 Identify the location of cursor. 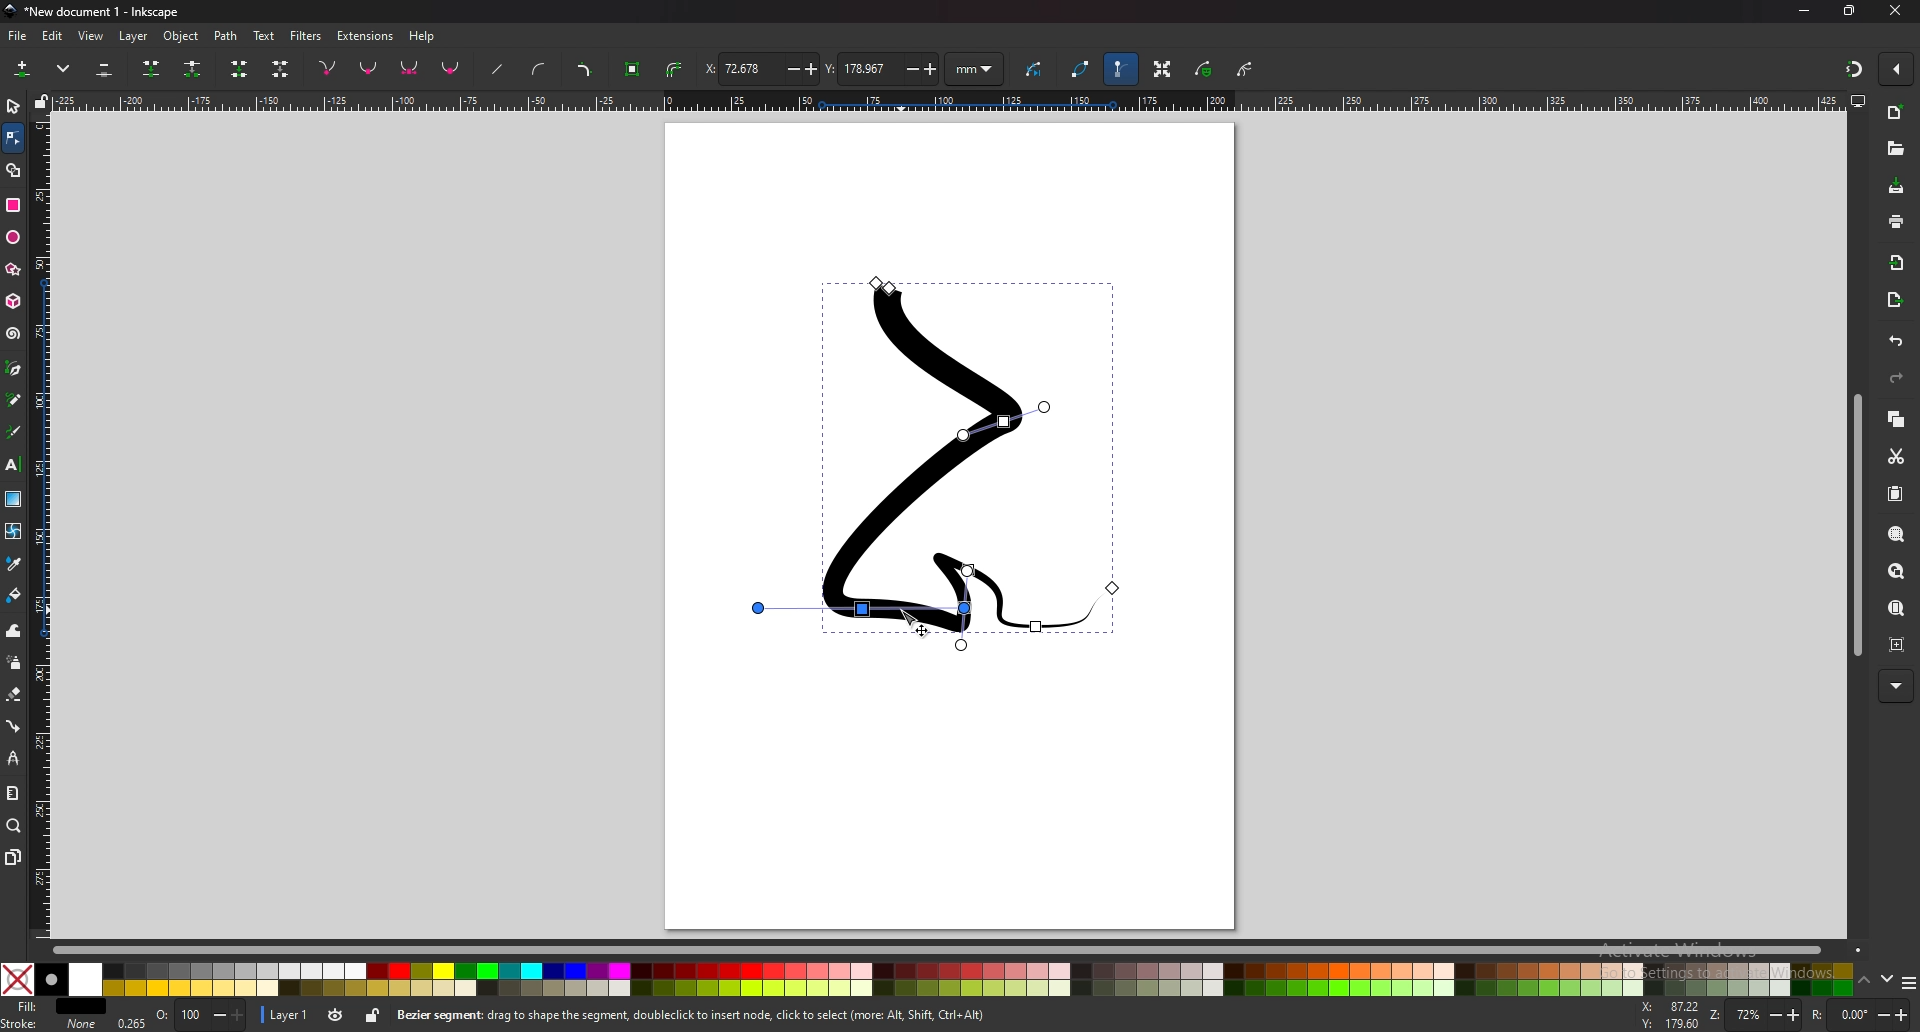
(911, 618).